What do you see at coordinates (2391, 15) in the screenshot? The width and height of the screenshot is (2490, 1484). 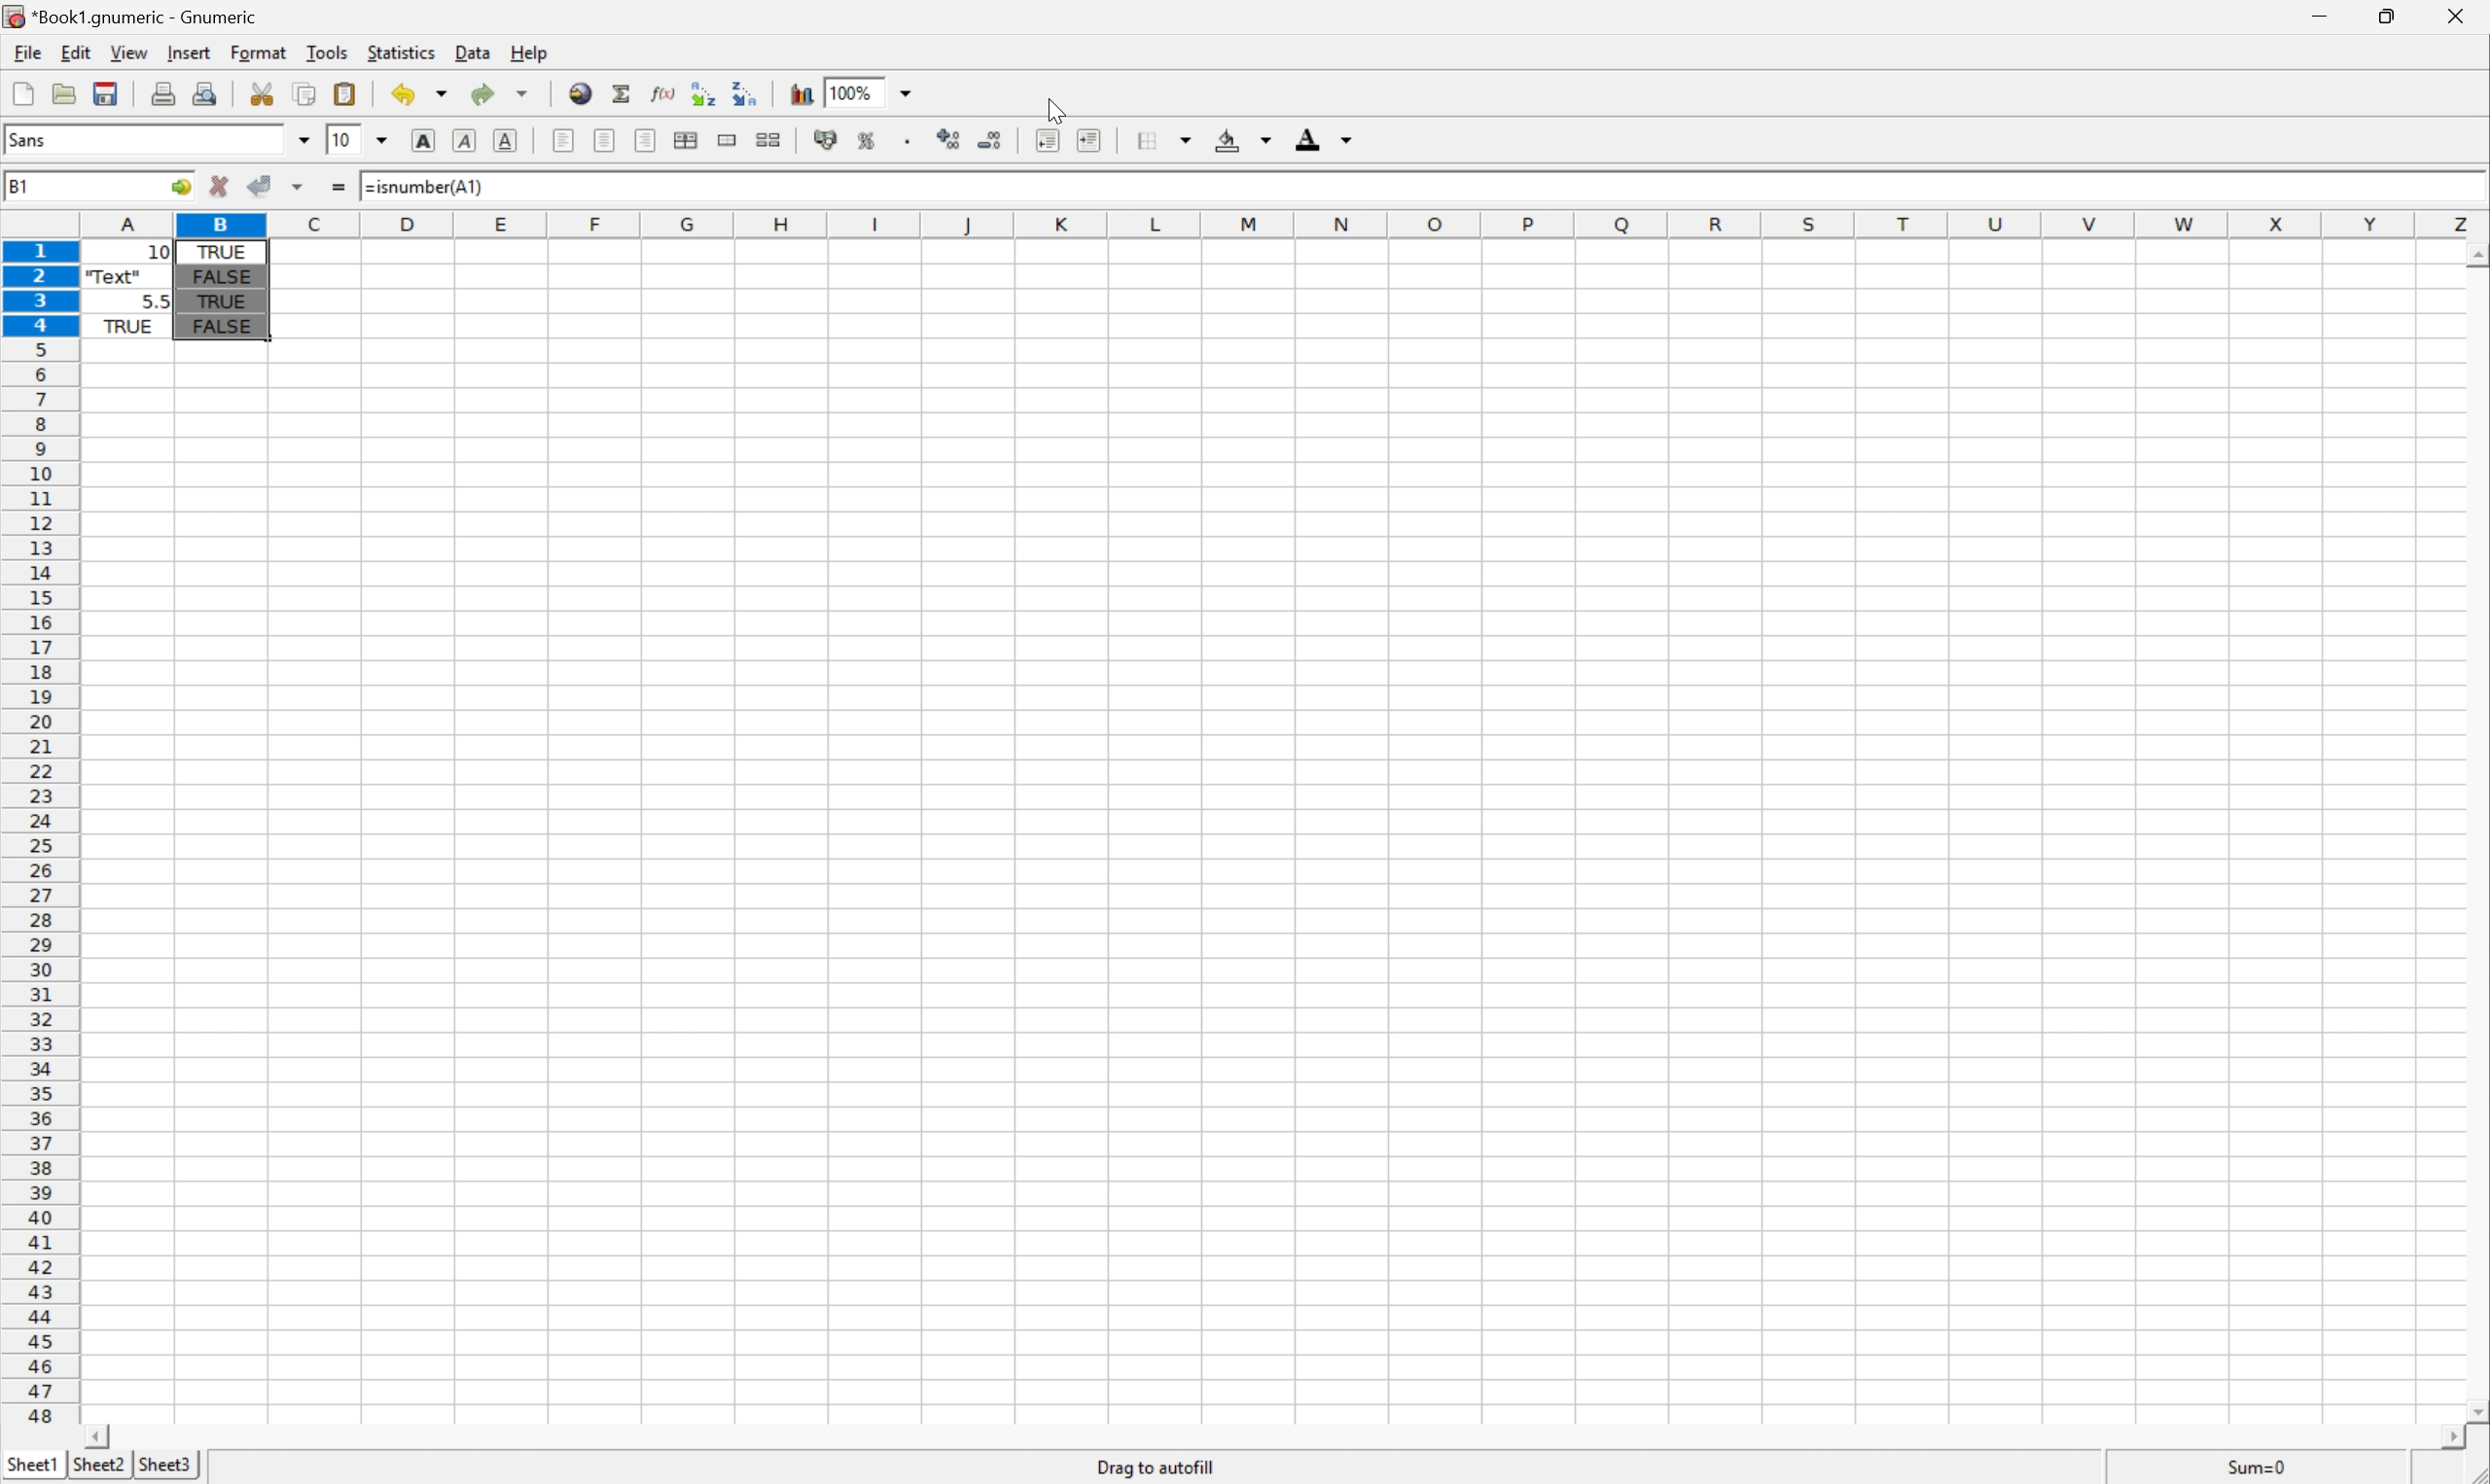 I see `Restore Down` at bounding box center [2391, 15].